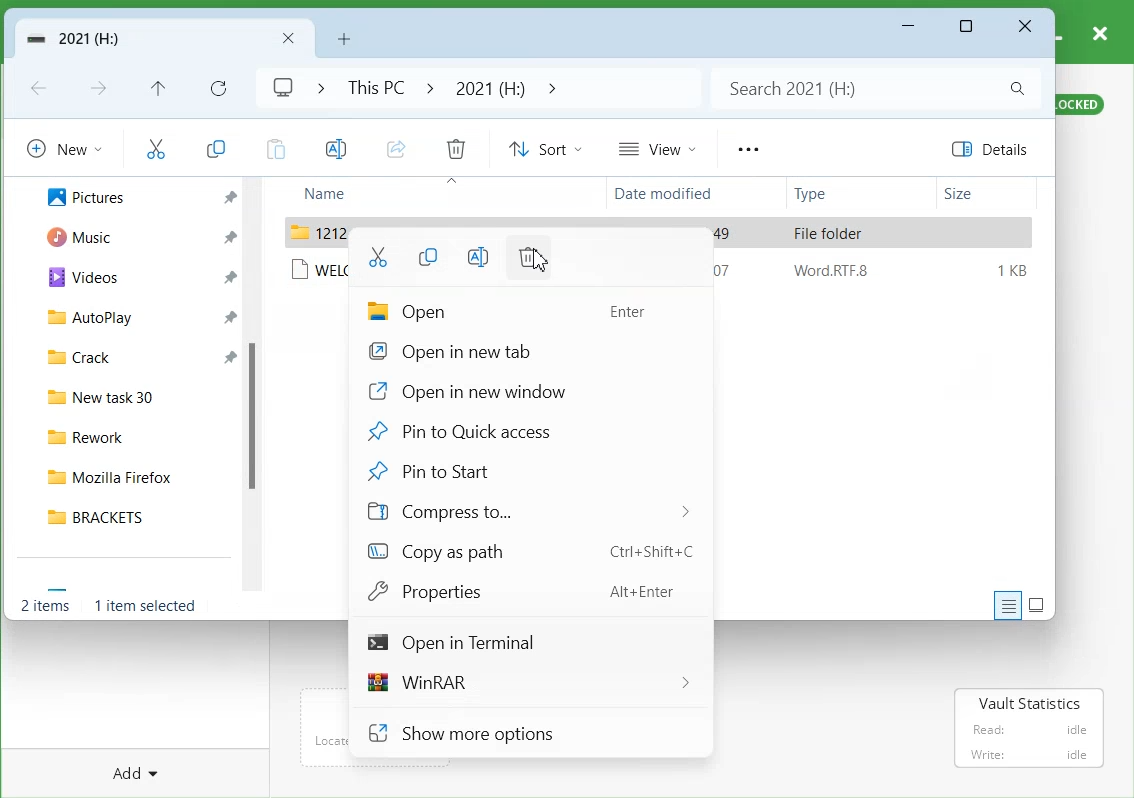 This screenshot has height=798, width=1134. I want to click on Properties, so click(526, 590).